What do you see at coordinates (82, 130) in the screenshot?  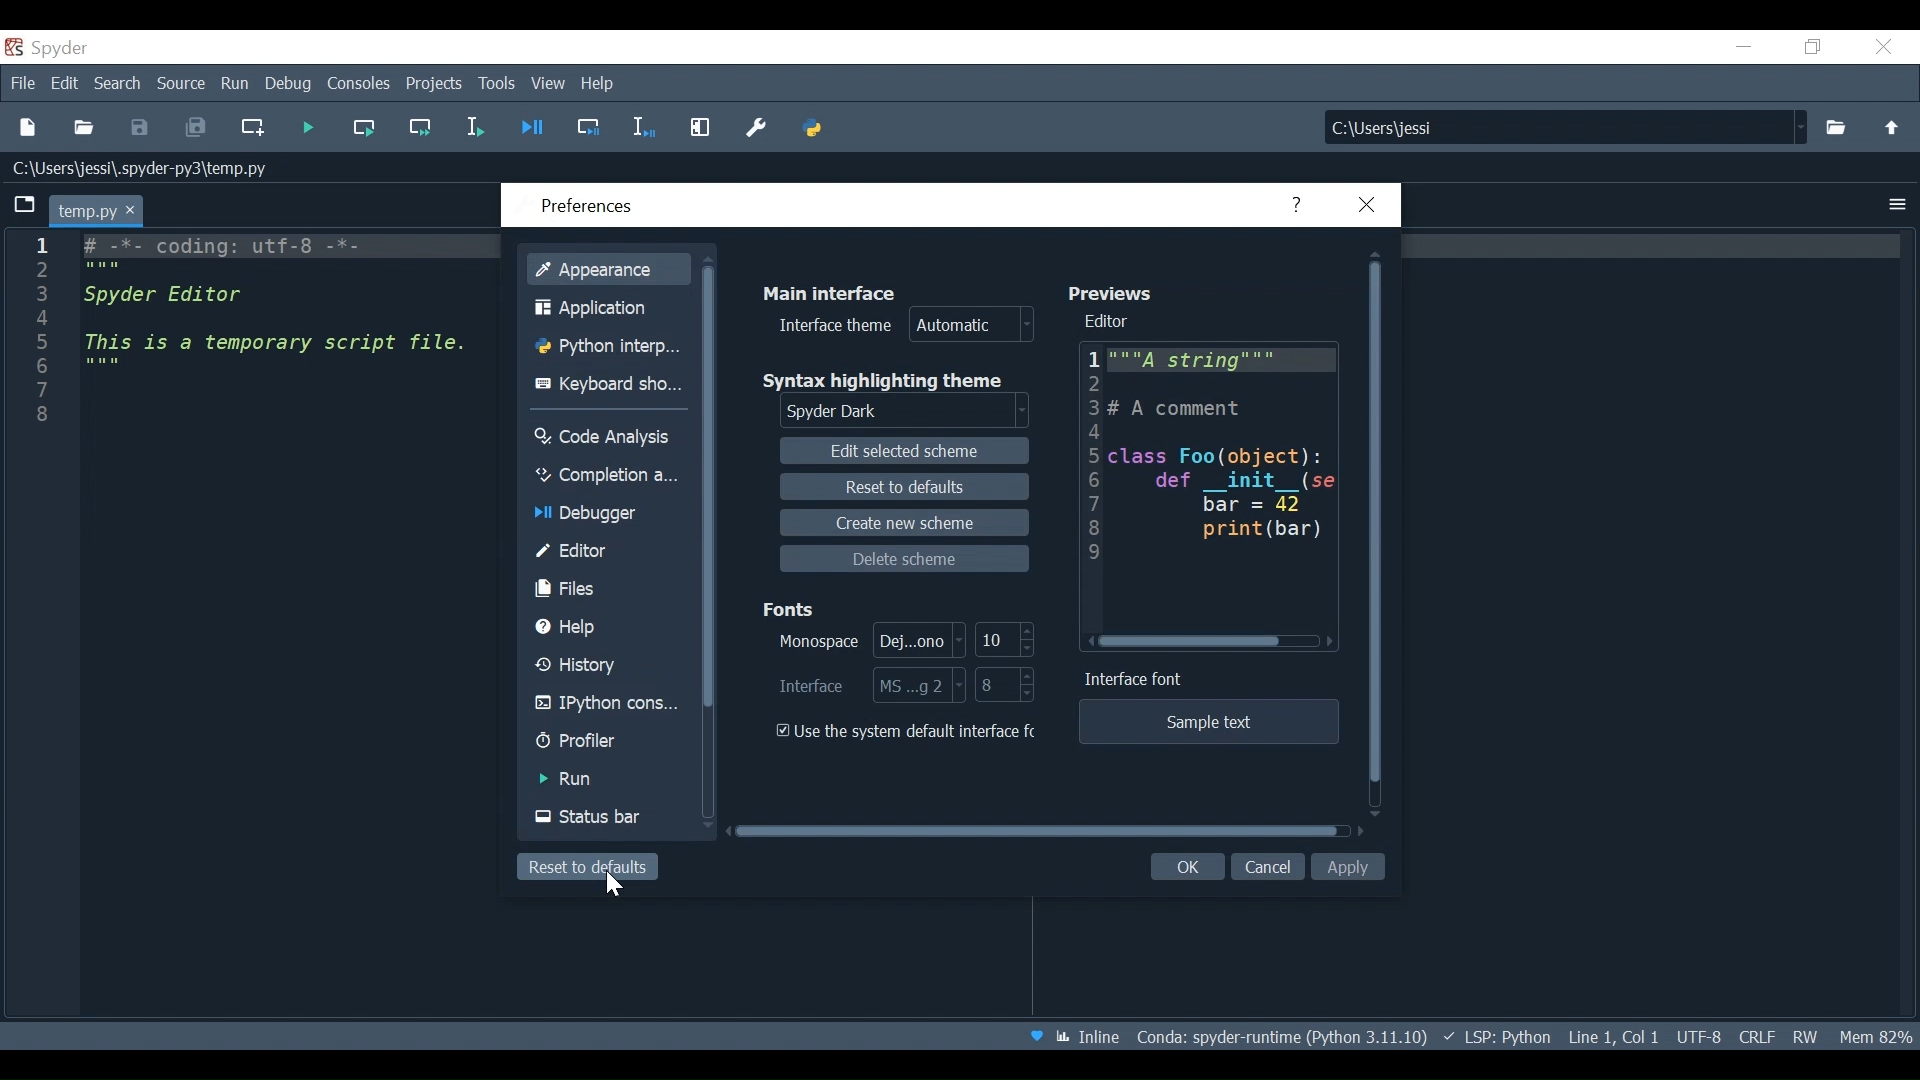 I see `Open File` at bounding box center [82, 130].